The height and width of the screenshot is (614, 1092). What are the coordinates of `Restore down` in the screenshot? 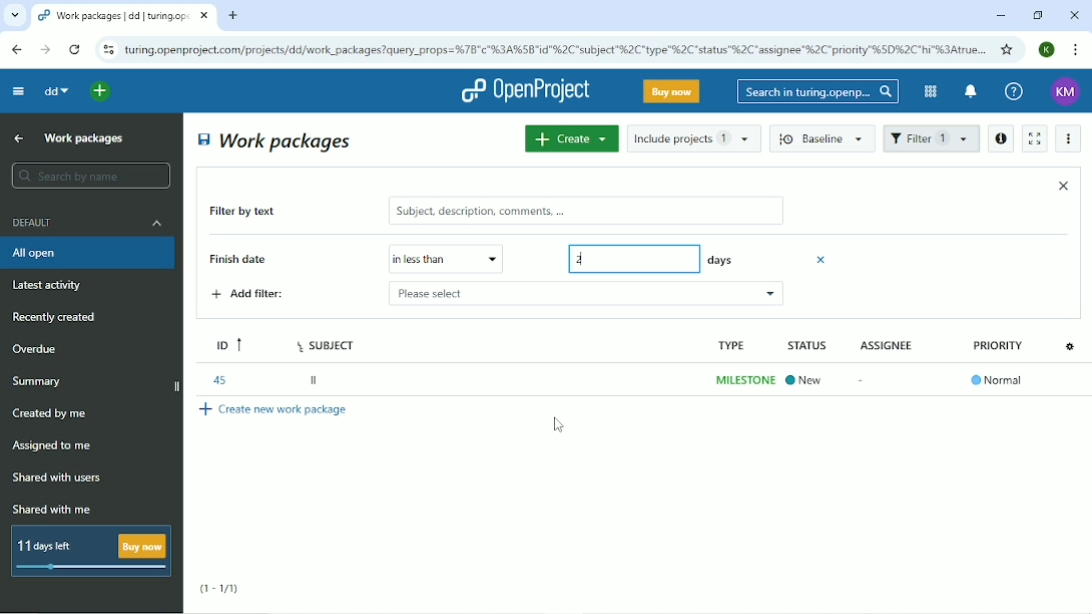 It's located at (1037, 15).